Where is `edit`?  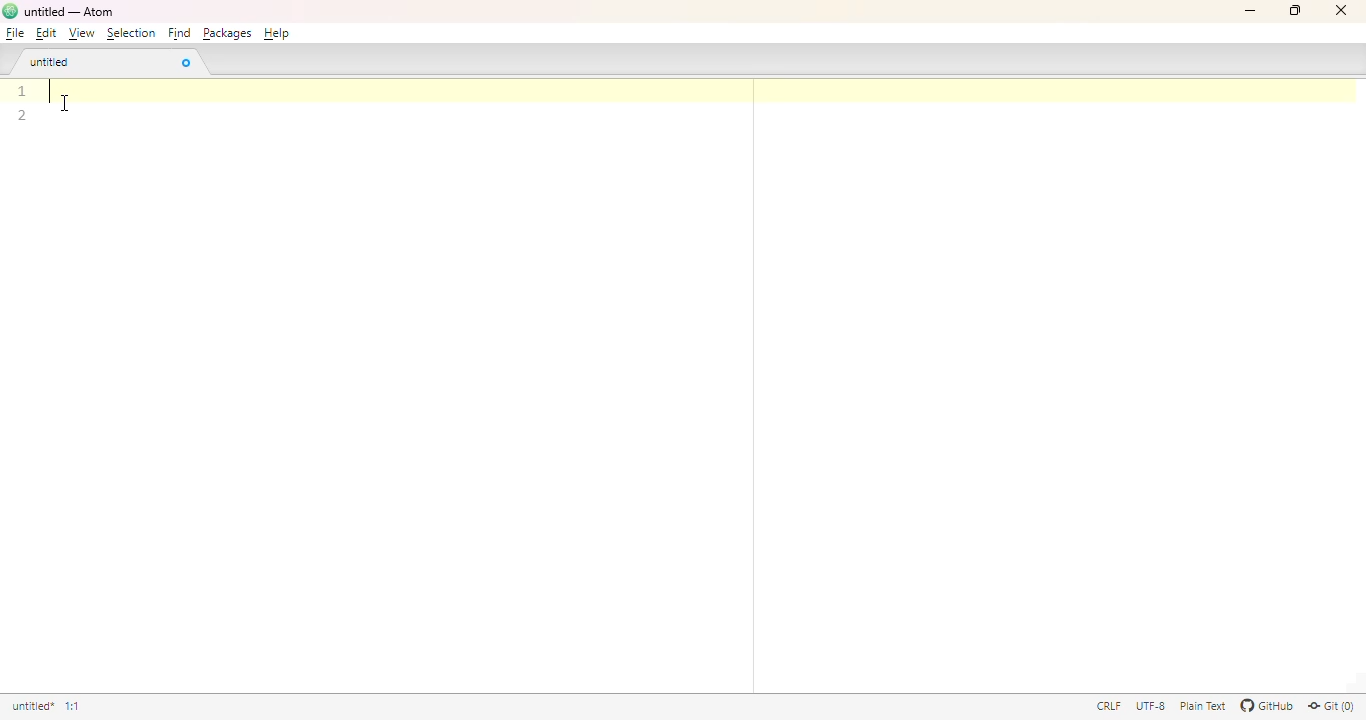
edit is located at coordinates (46, 33).